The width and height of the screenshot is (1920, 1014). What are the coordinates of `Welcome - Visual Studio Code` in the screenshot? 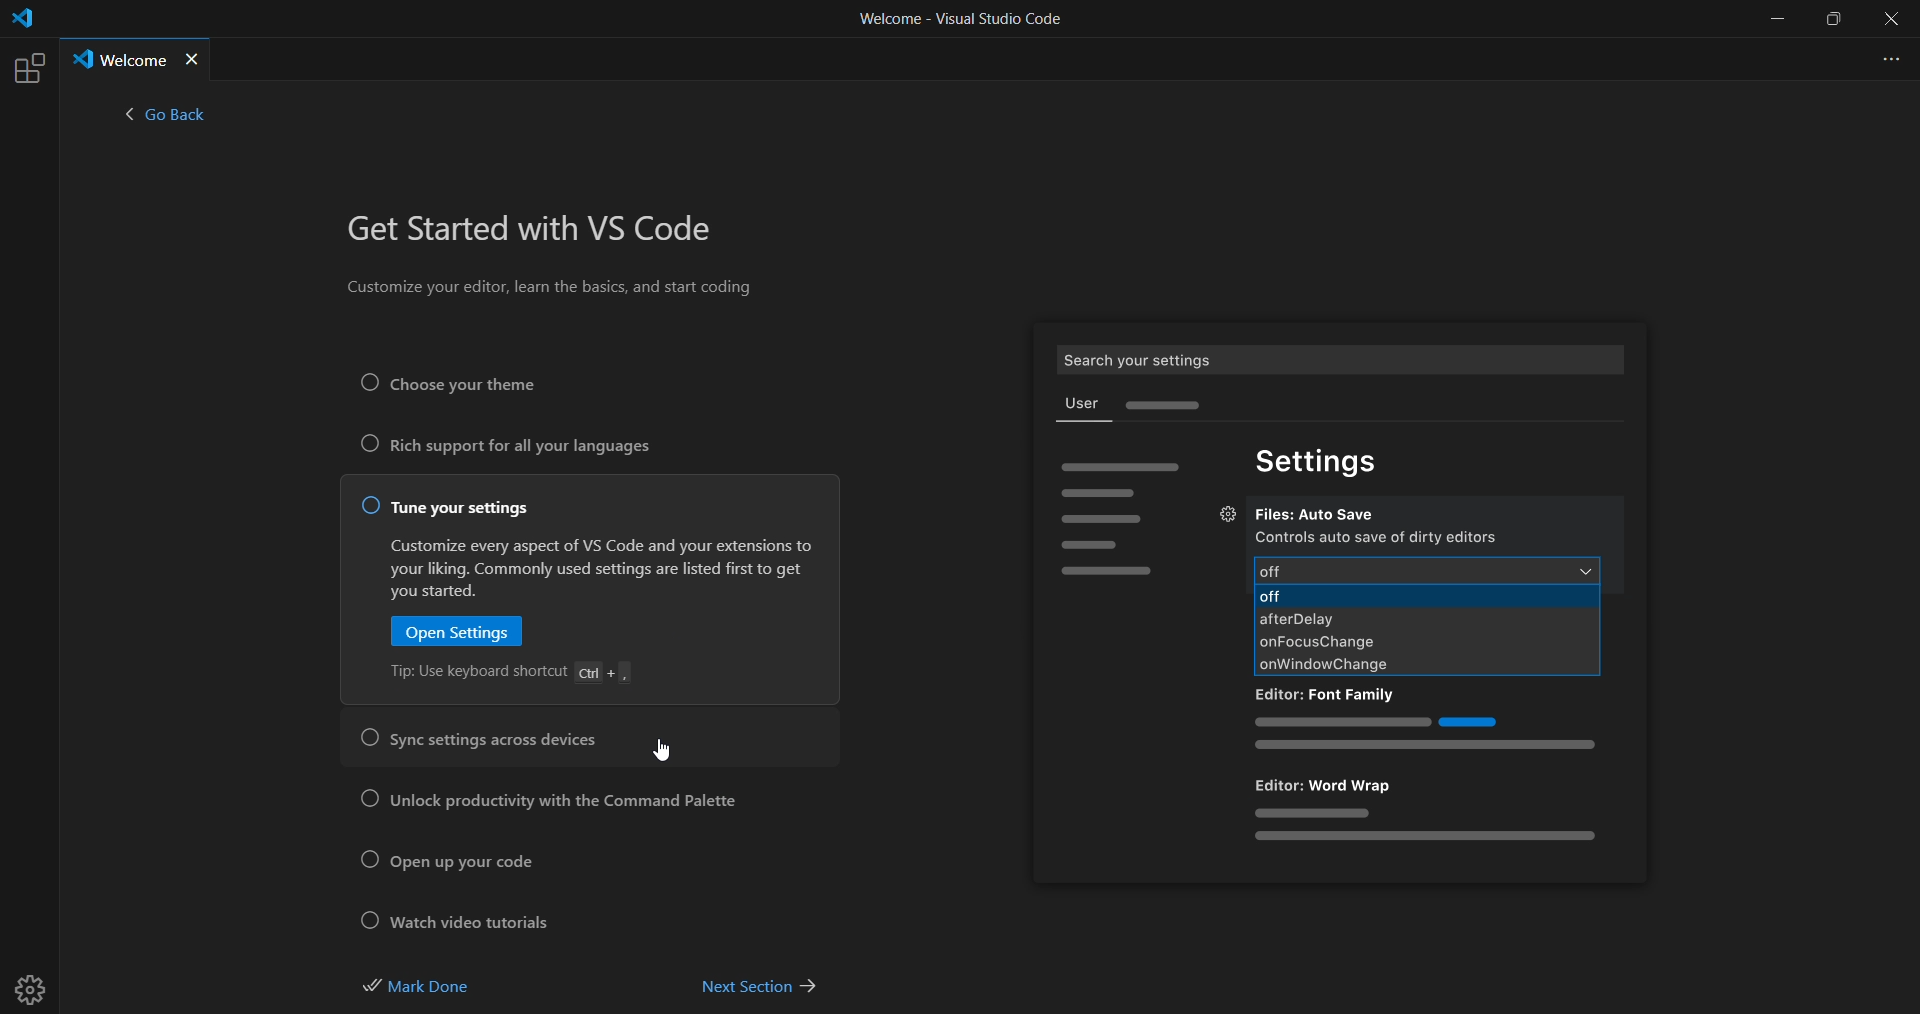 It's located at (959, 24).